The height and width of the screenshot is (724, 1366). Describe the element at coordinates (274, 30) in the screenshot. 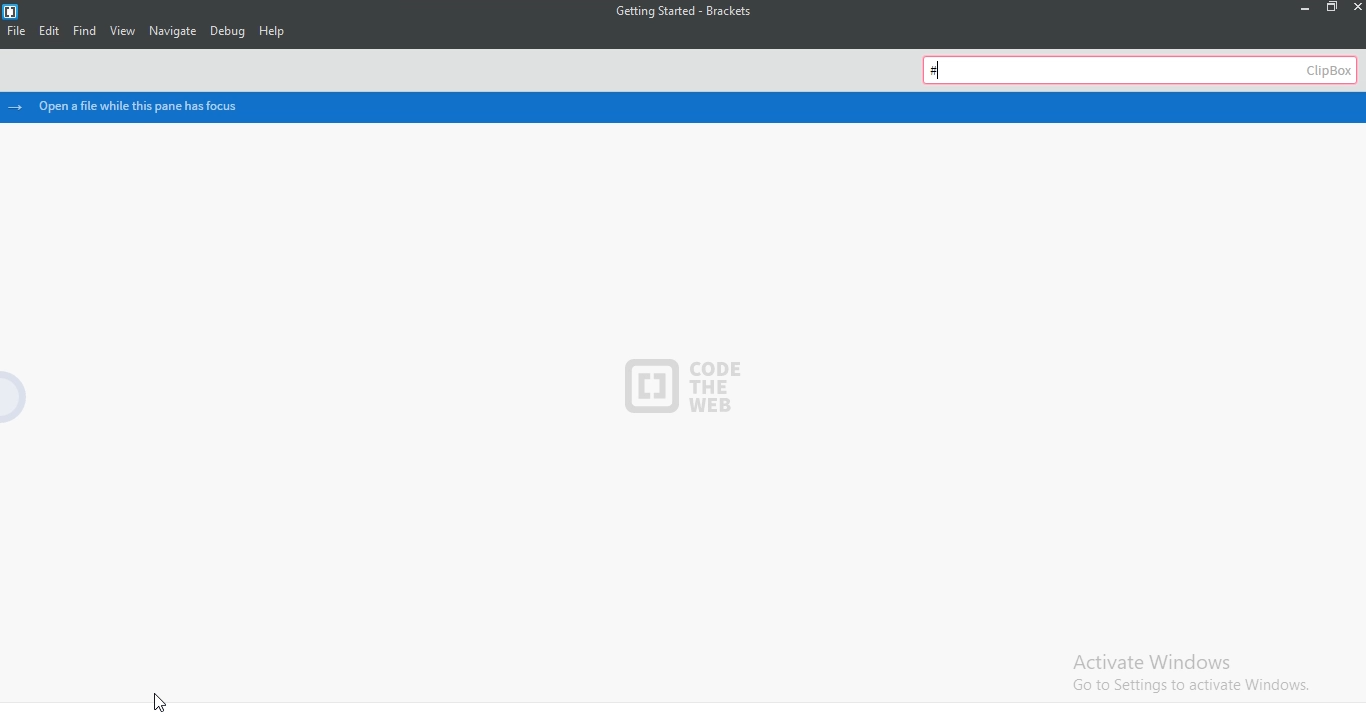

I see `help` at that location.